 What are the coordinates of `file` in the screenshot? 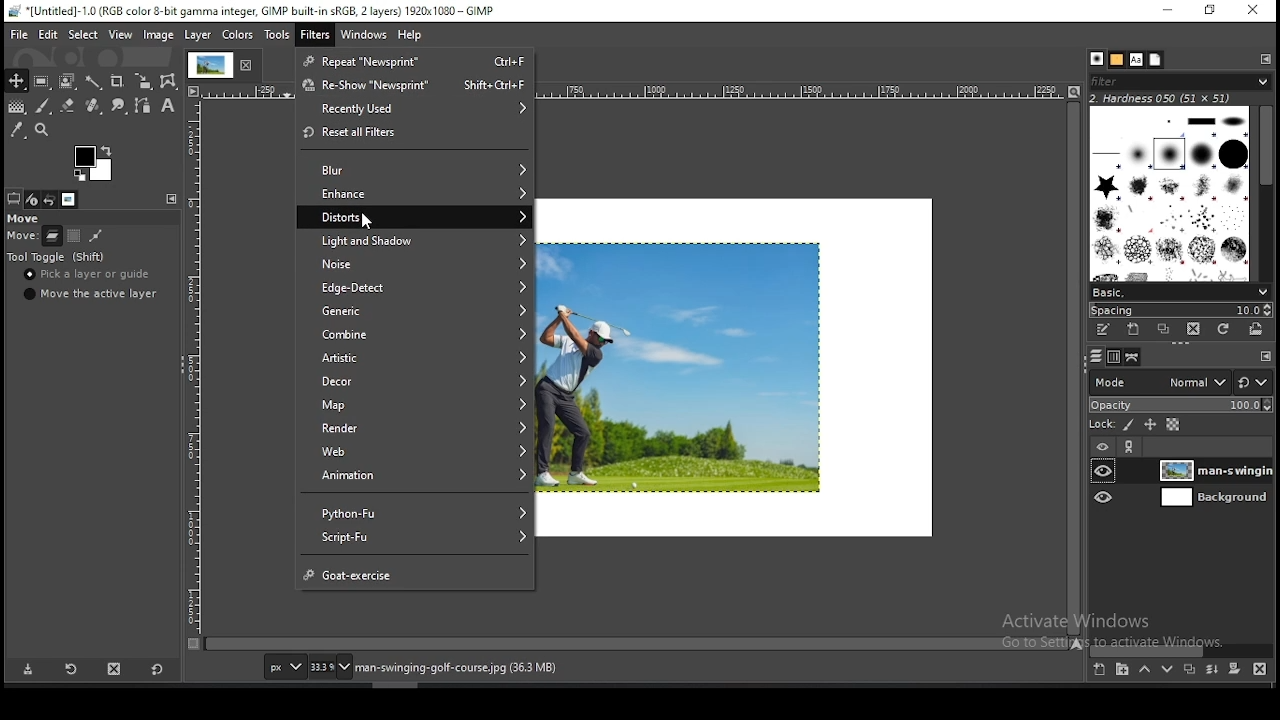 It's located at (16, 35).